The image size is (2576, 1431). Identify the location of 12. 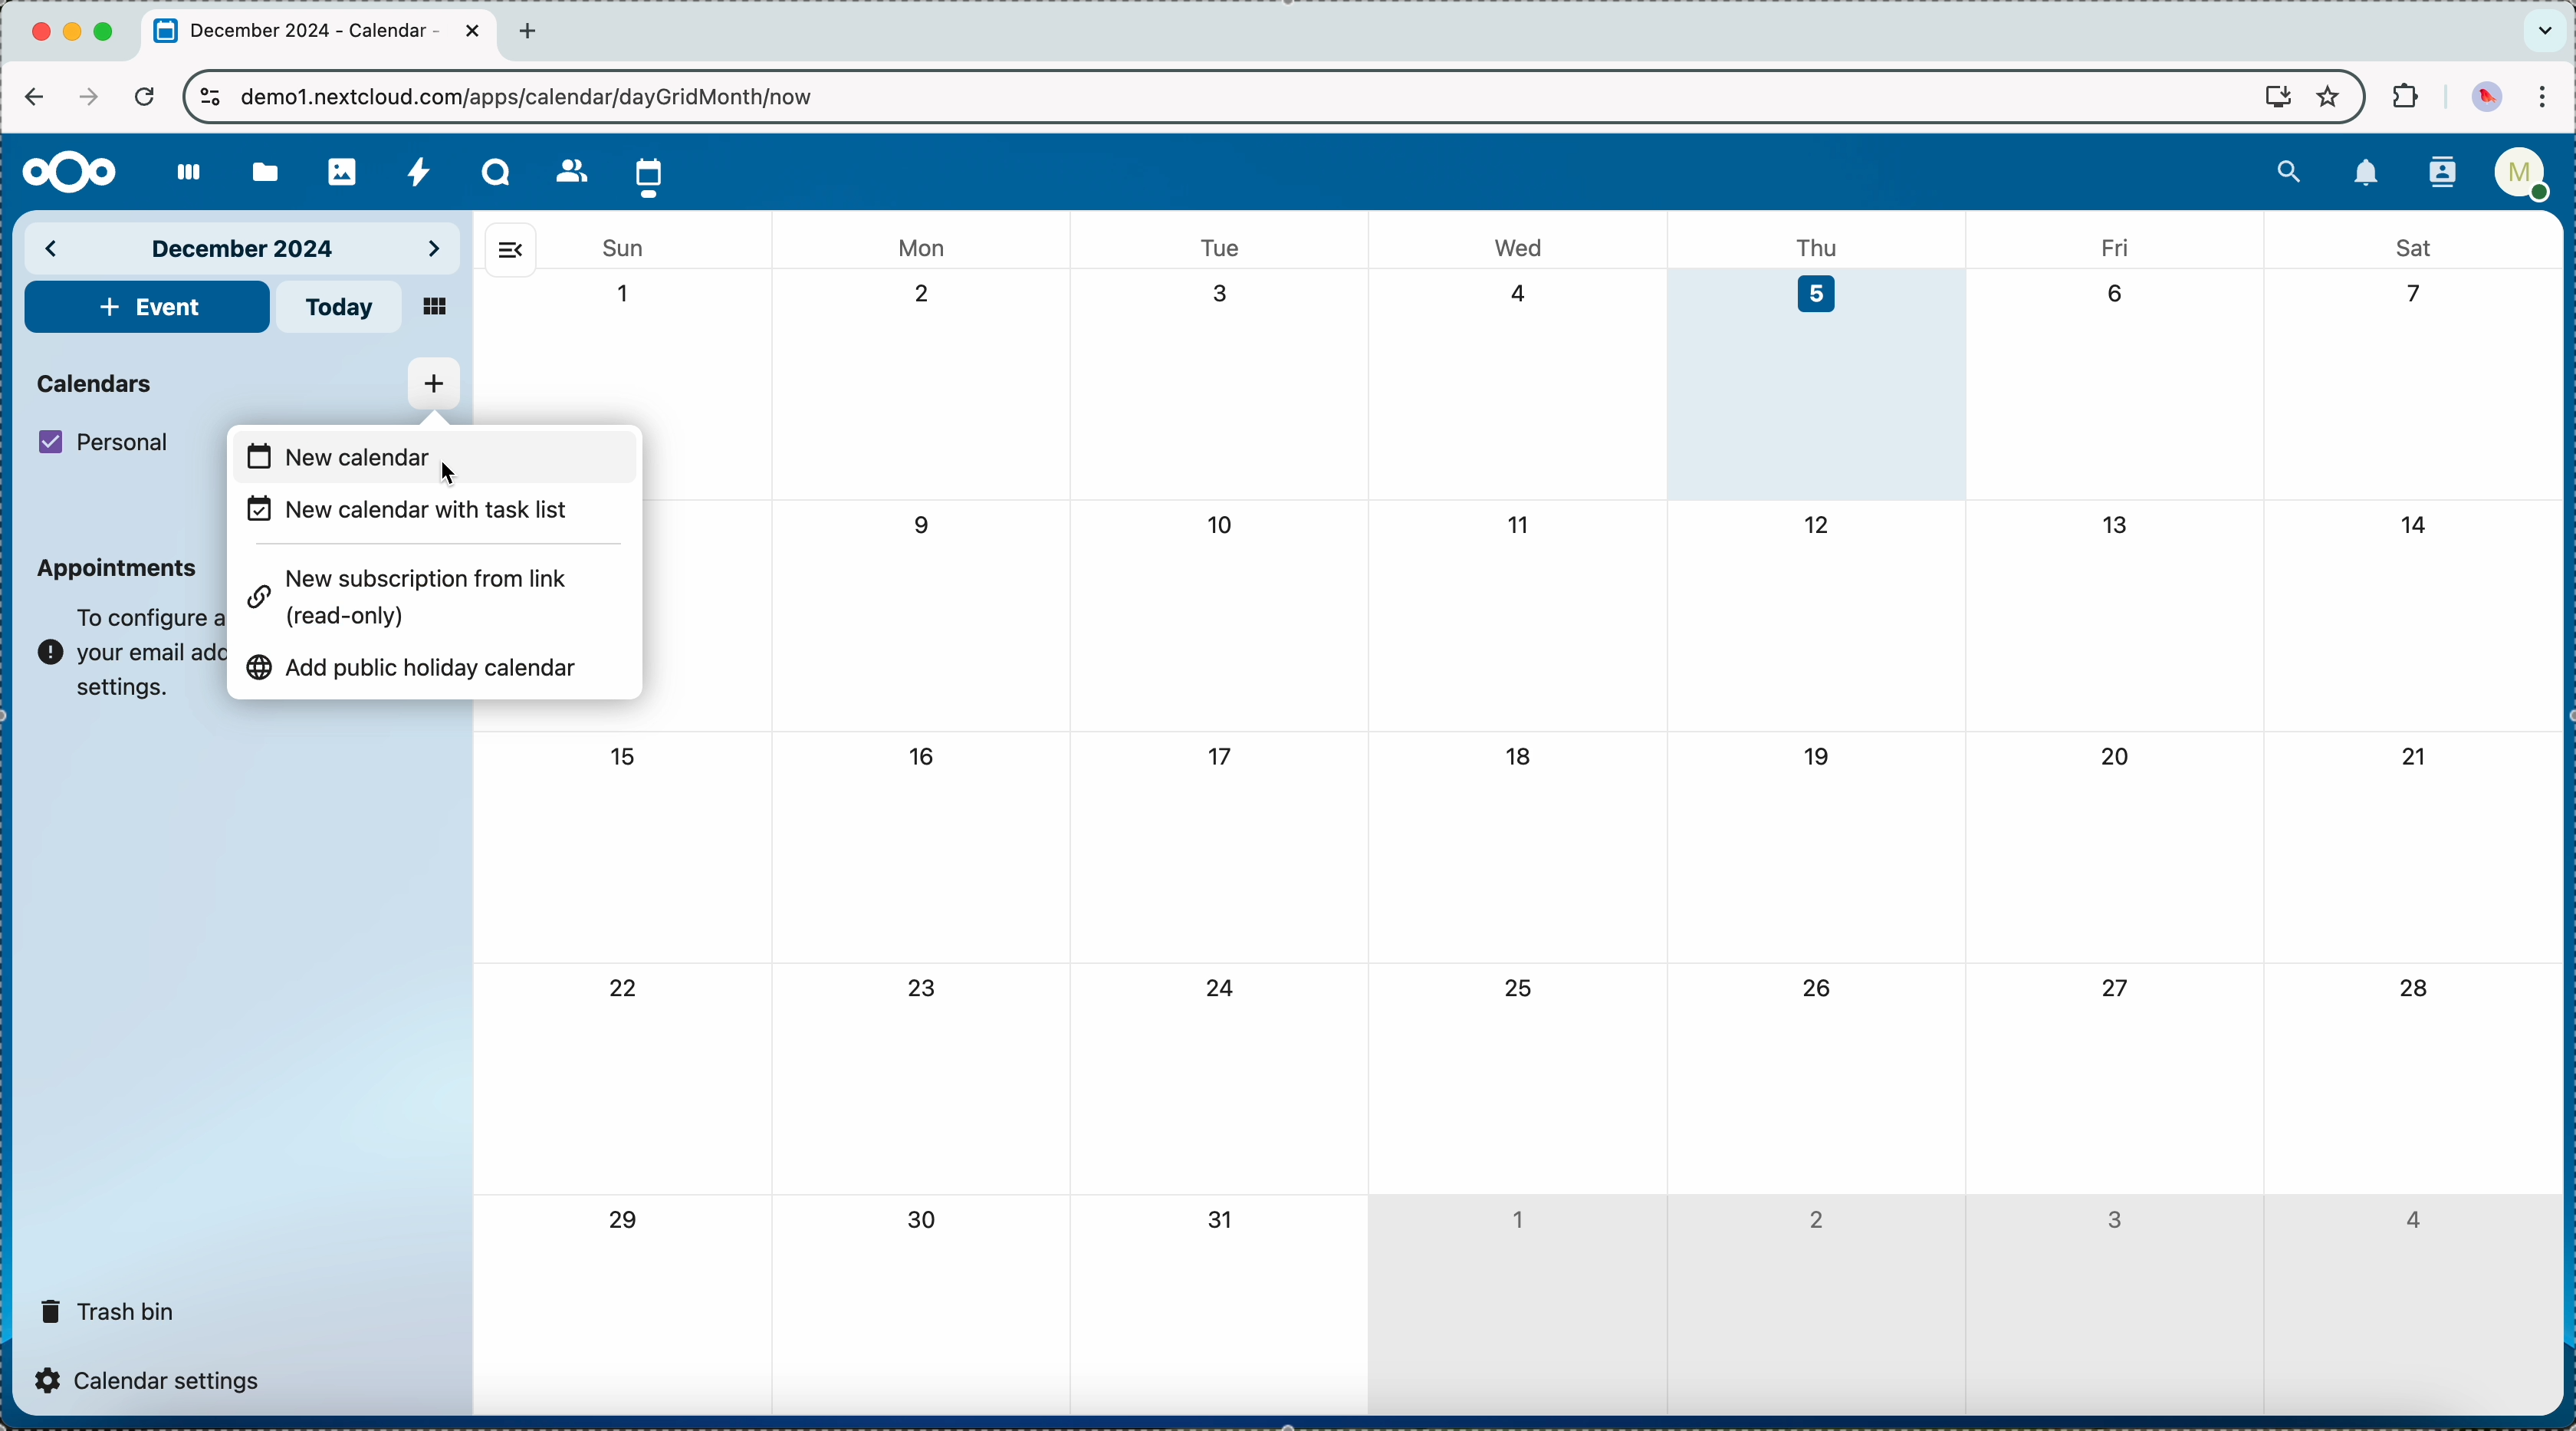
(1819, 525).